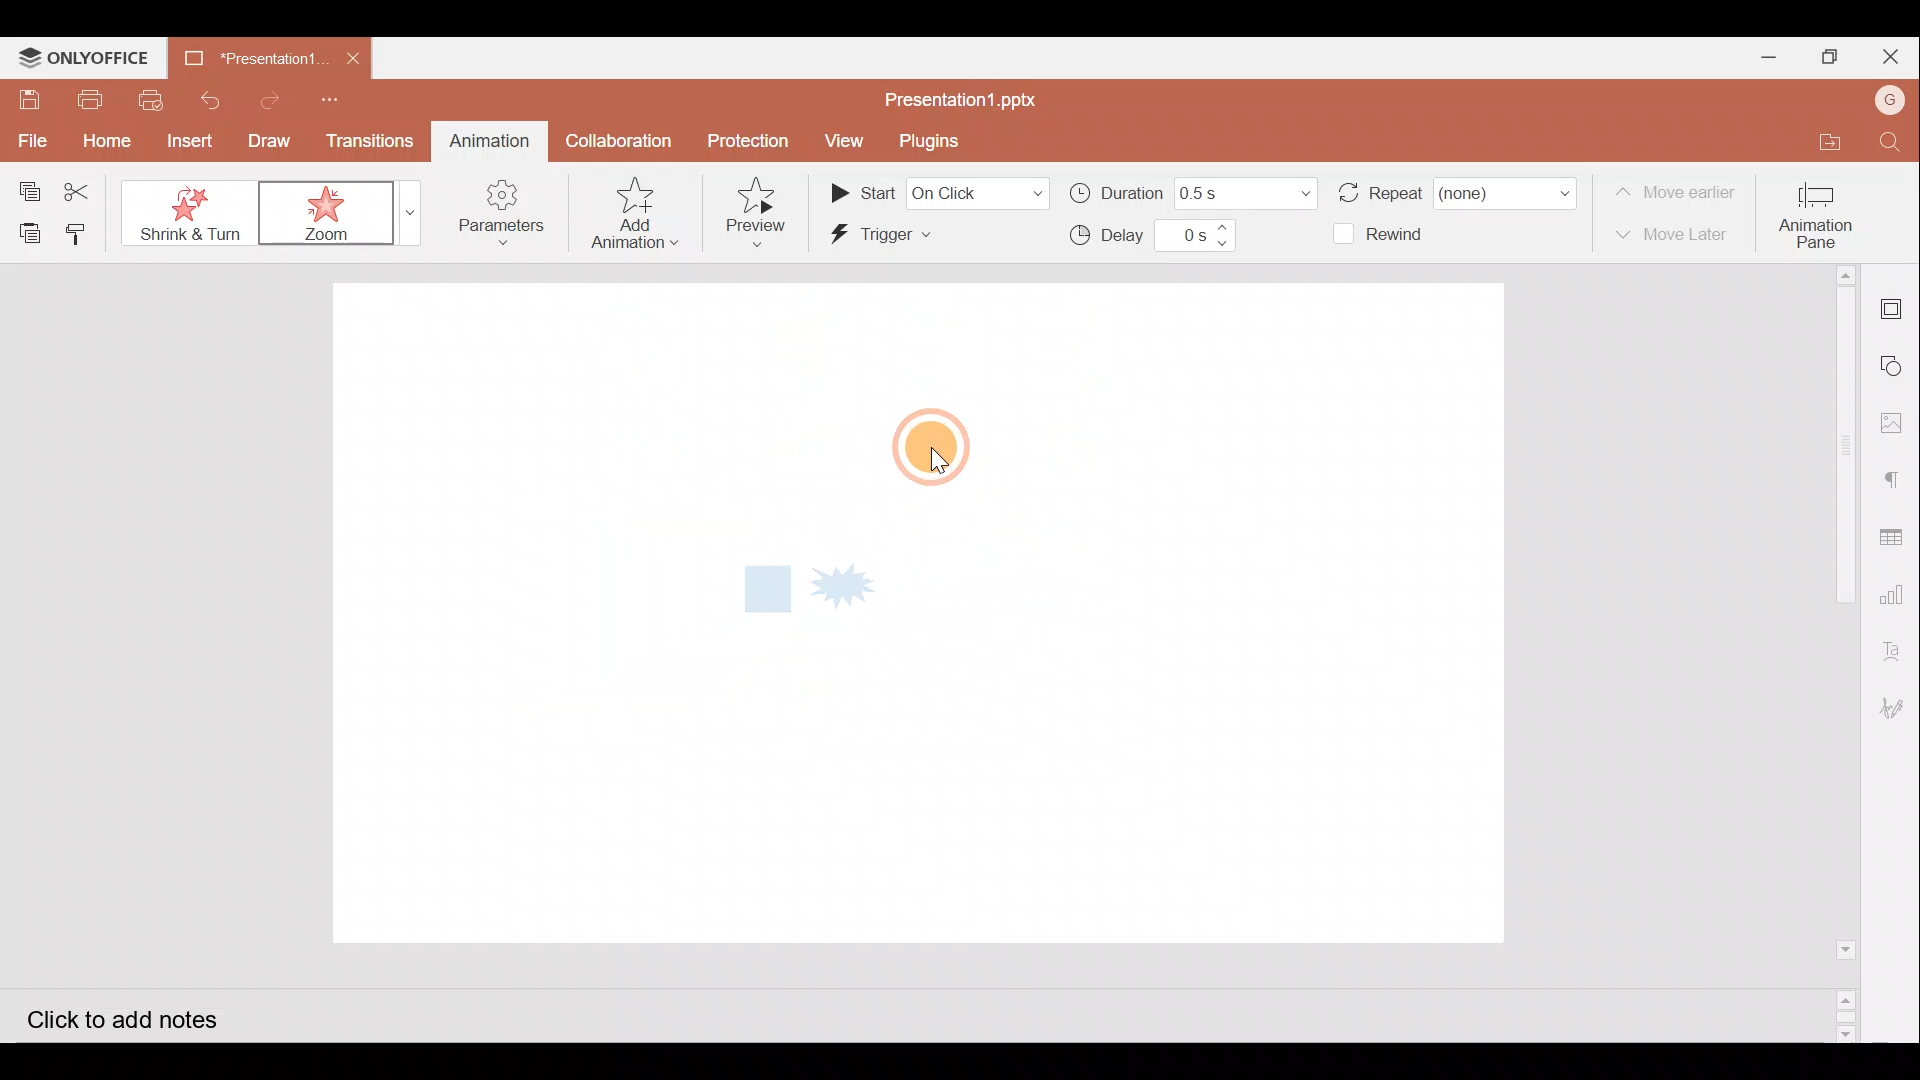 The image size is (1920, 1080). I want to click on Open file location, so click(1816, 143).